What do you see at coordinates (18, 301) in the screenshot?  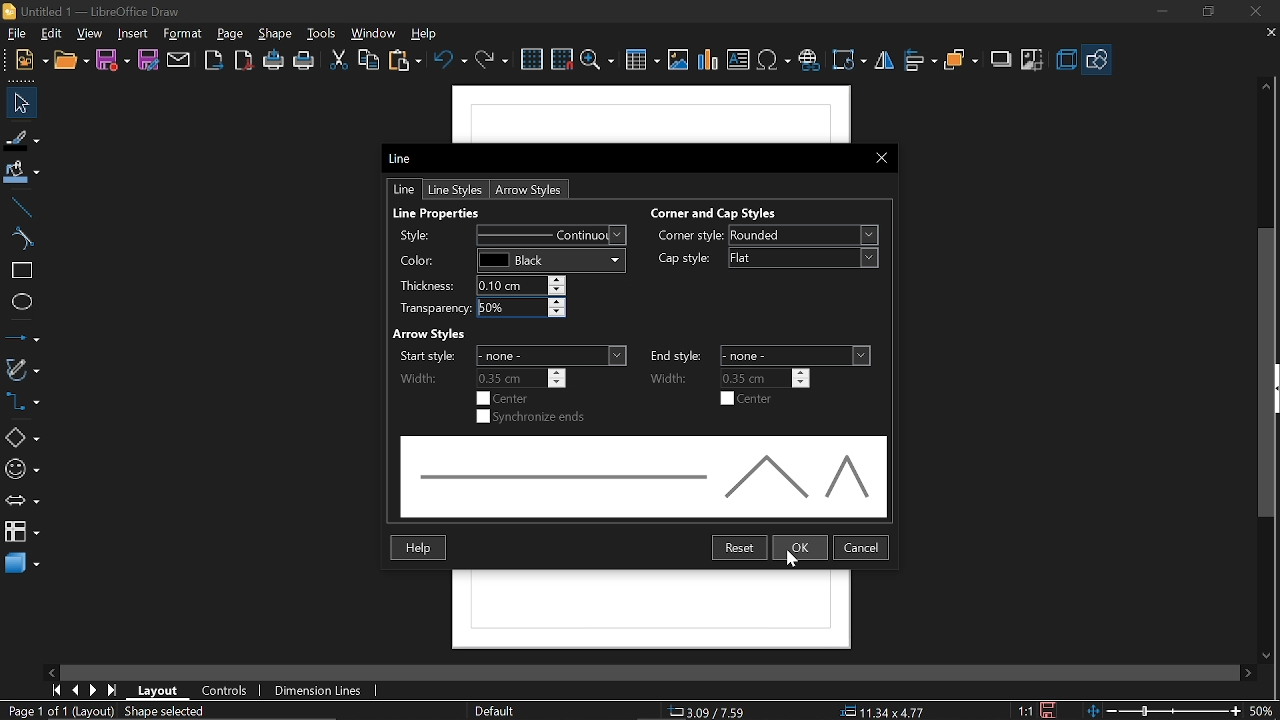 I see `ellipse` at bounding box center [18, 301].